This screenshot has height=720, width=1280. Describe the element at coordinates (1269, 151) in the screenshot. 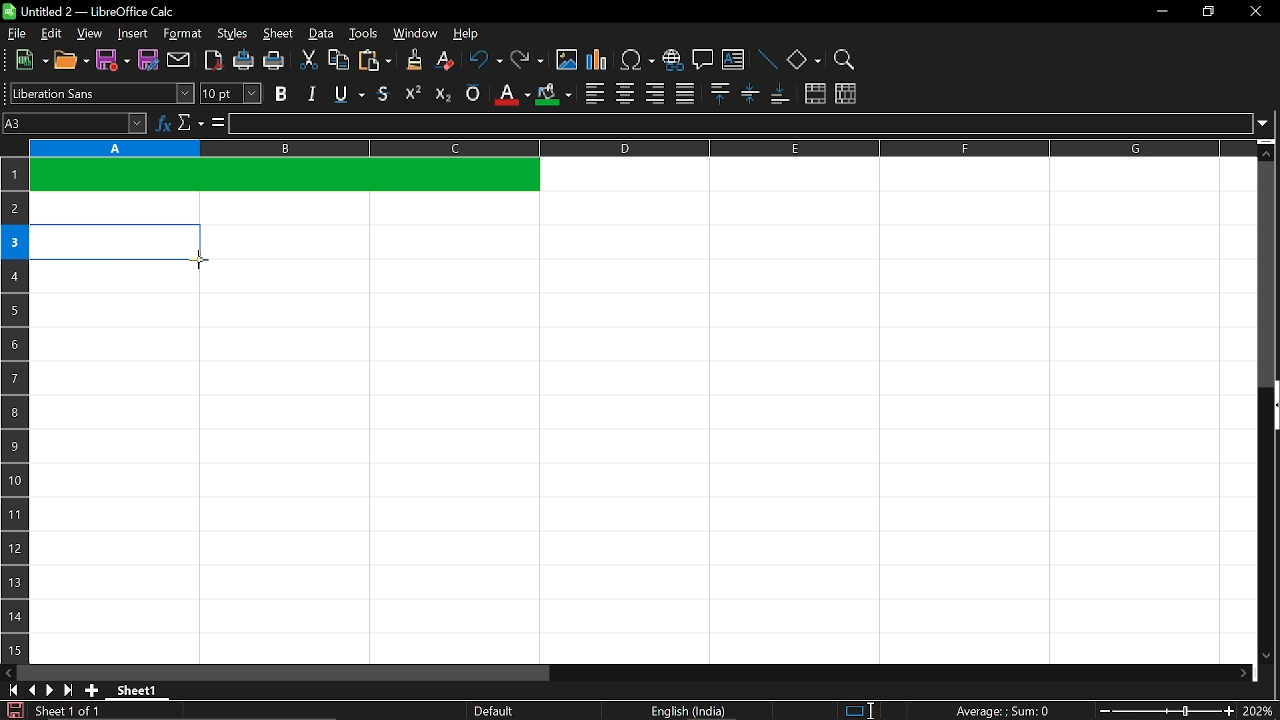

I see `move up` at that location.